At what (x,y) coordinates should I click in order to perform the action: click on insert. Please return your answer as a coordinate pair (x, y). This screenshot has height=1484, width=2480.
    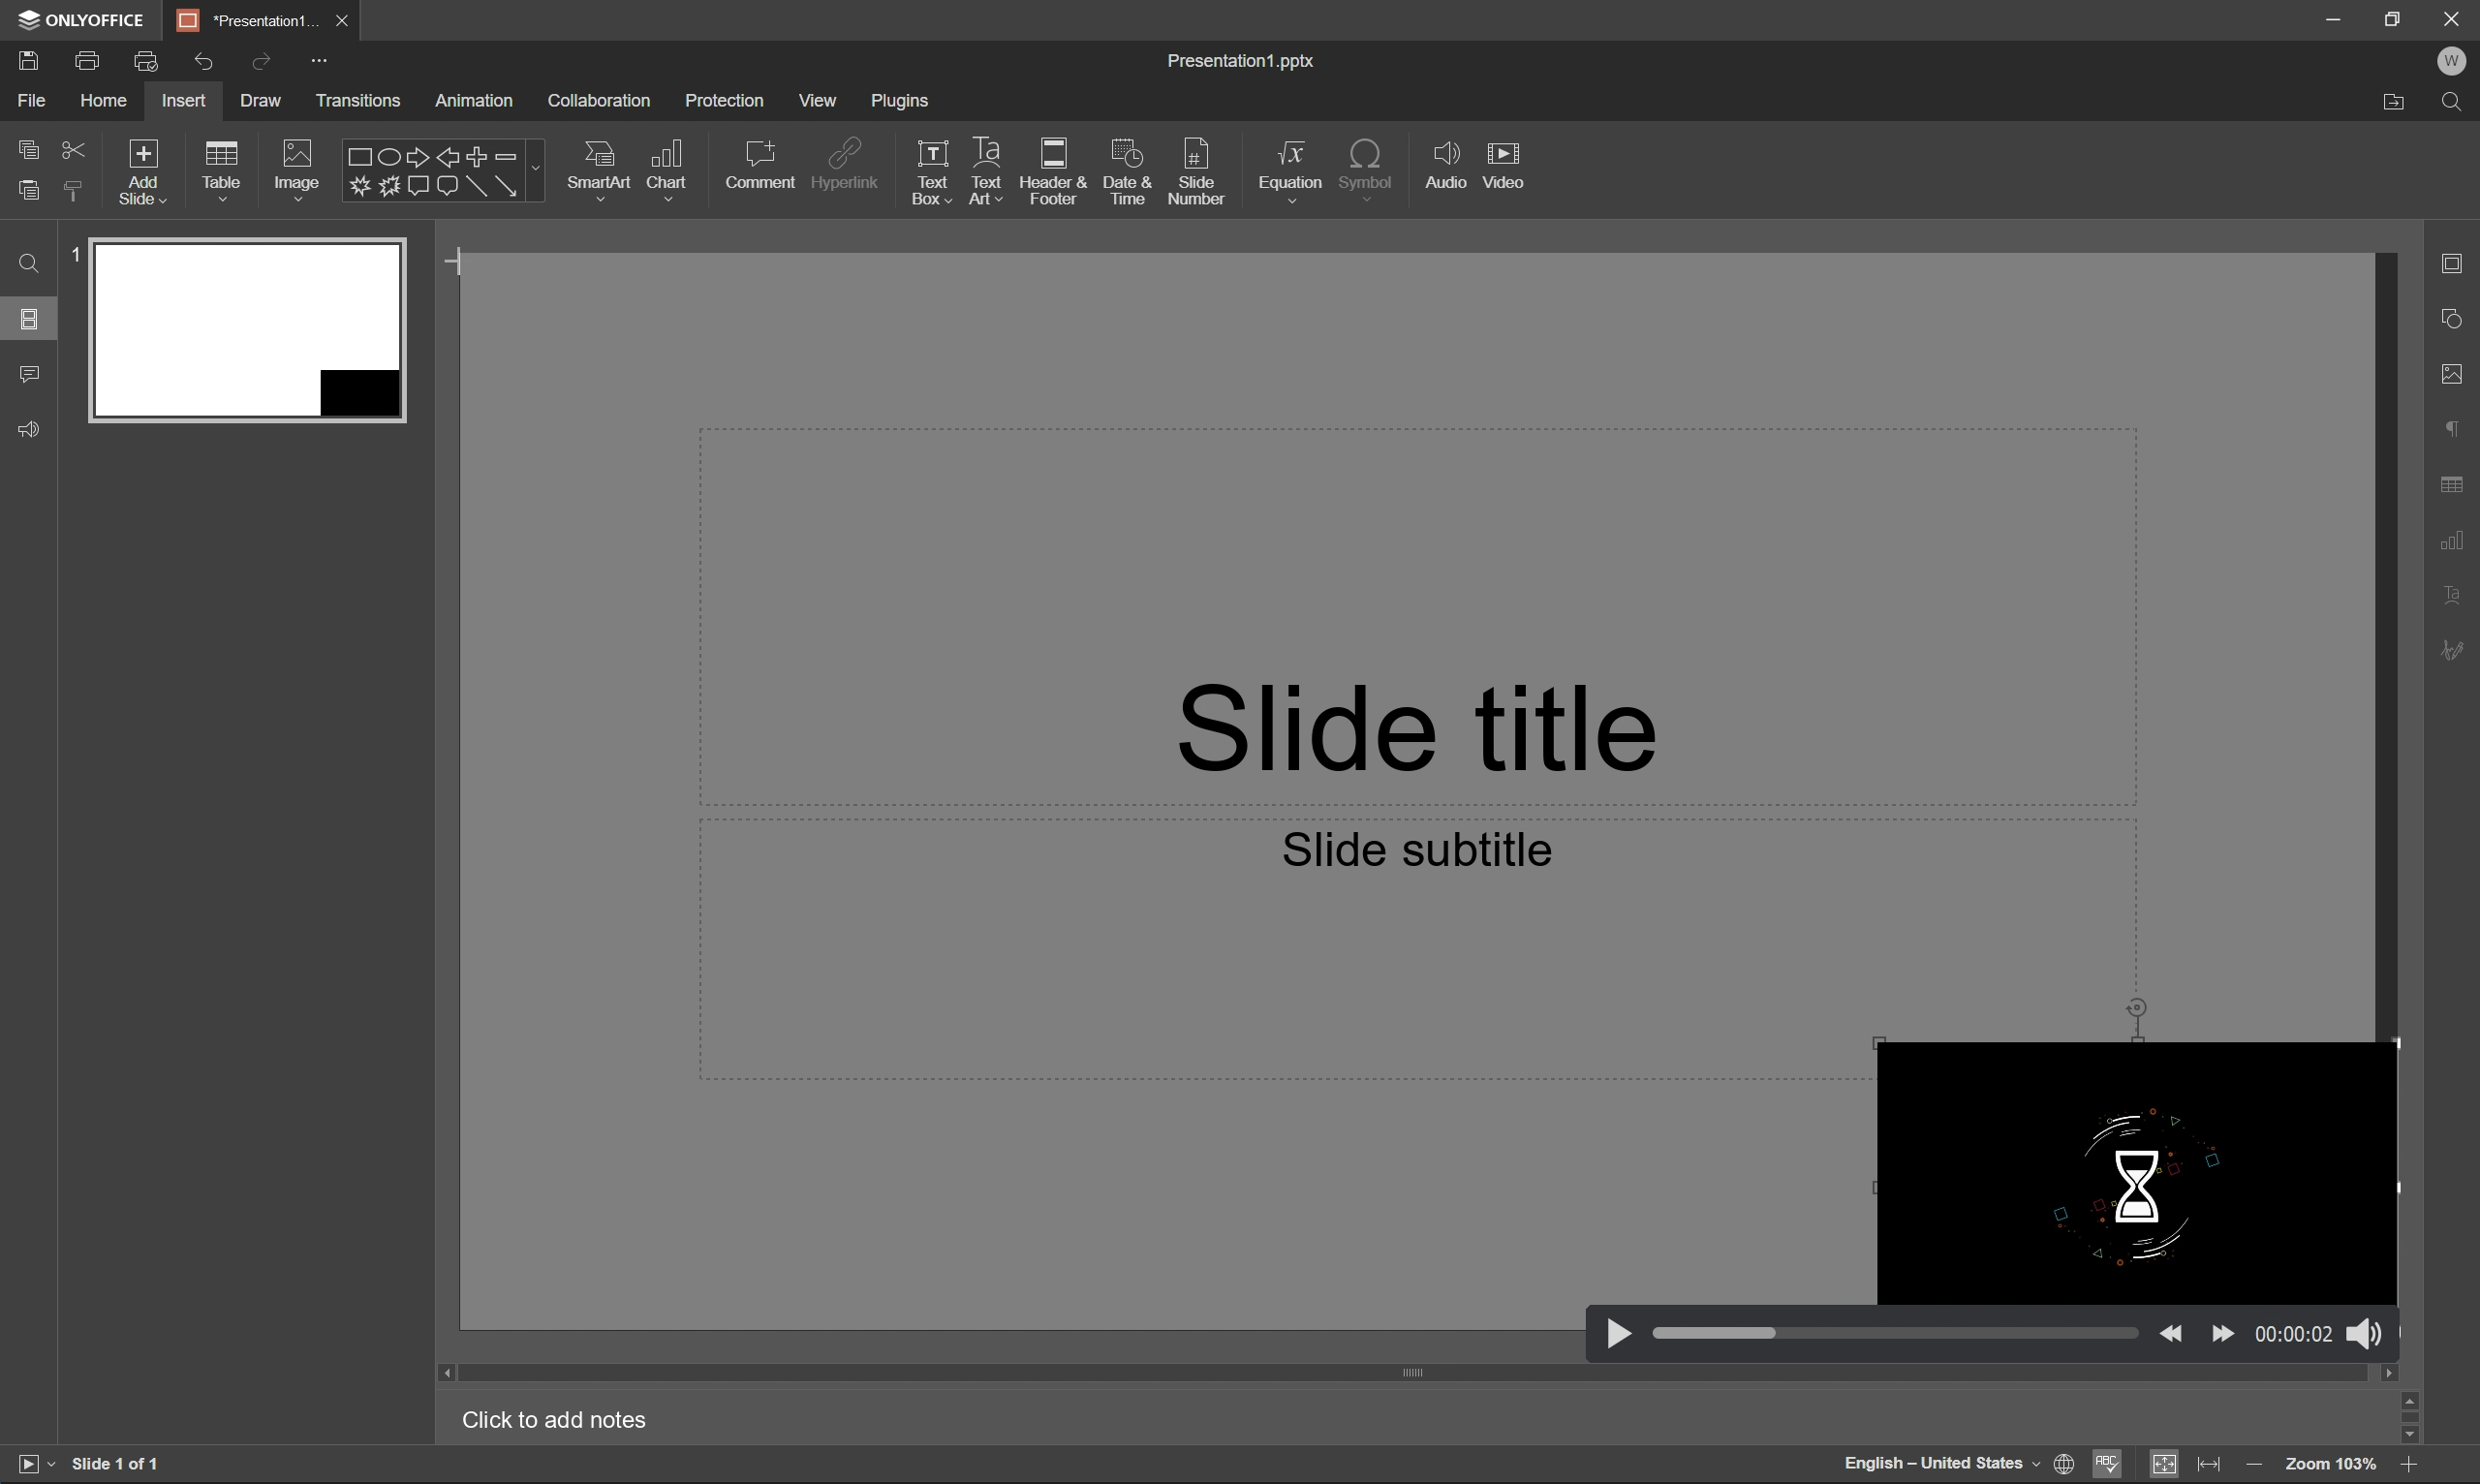
    Looking at the image, I should click on (182, 100).